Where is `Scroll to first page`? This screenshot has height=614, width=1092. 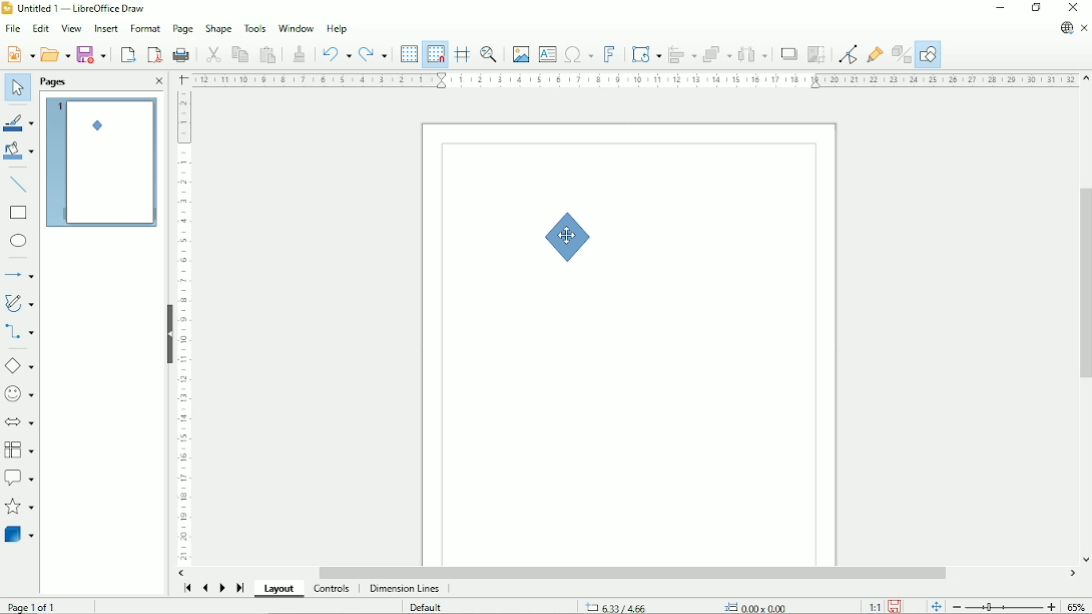 Scroll to first page is located at coordinates (186, 588).